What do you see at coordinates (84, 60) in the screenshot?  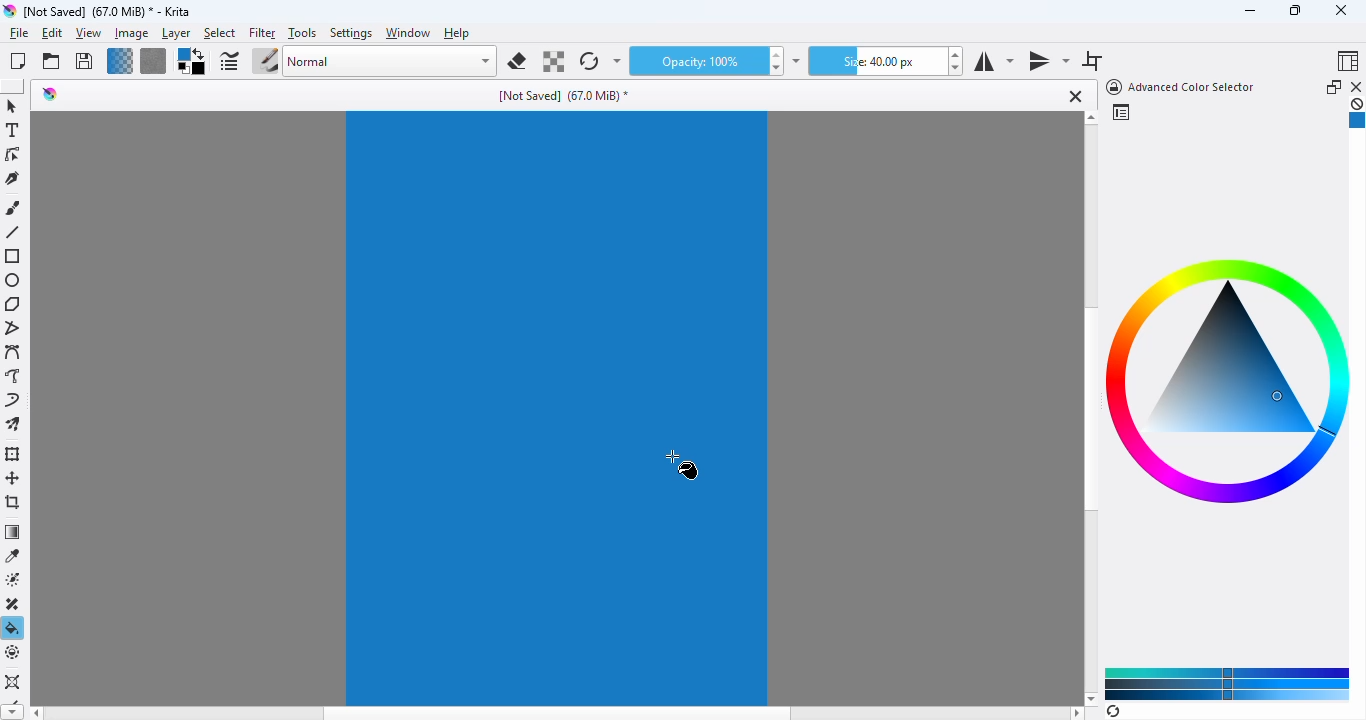 I see `save` at bounding box center [84, 60].